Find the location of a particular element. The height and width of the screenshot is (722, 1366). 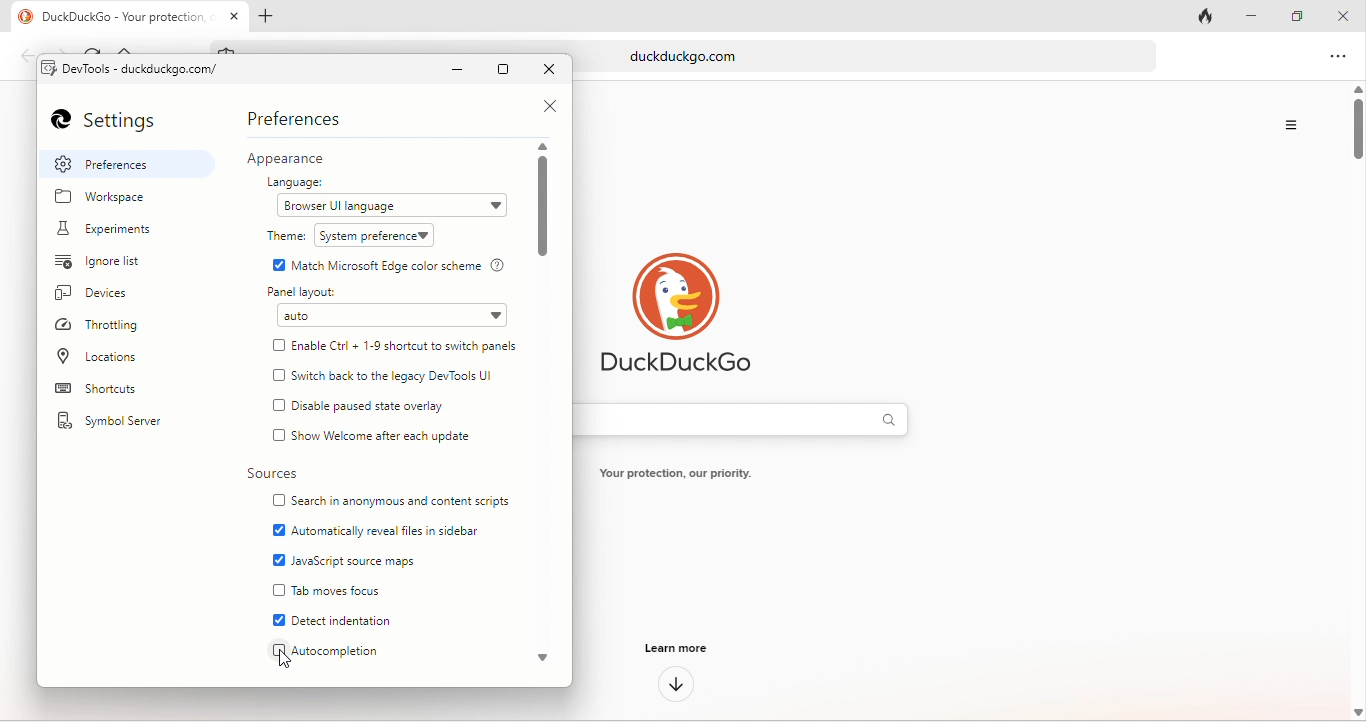

enable checkbox is located at coordinates (279, 561).